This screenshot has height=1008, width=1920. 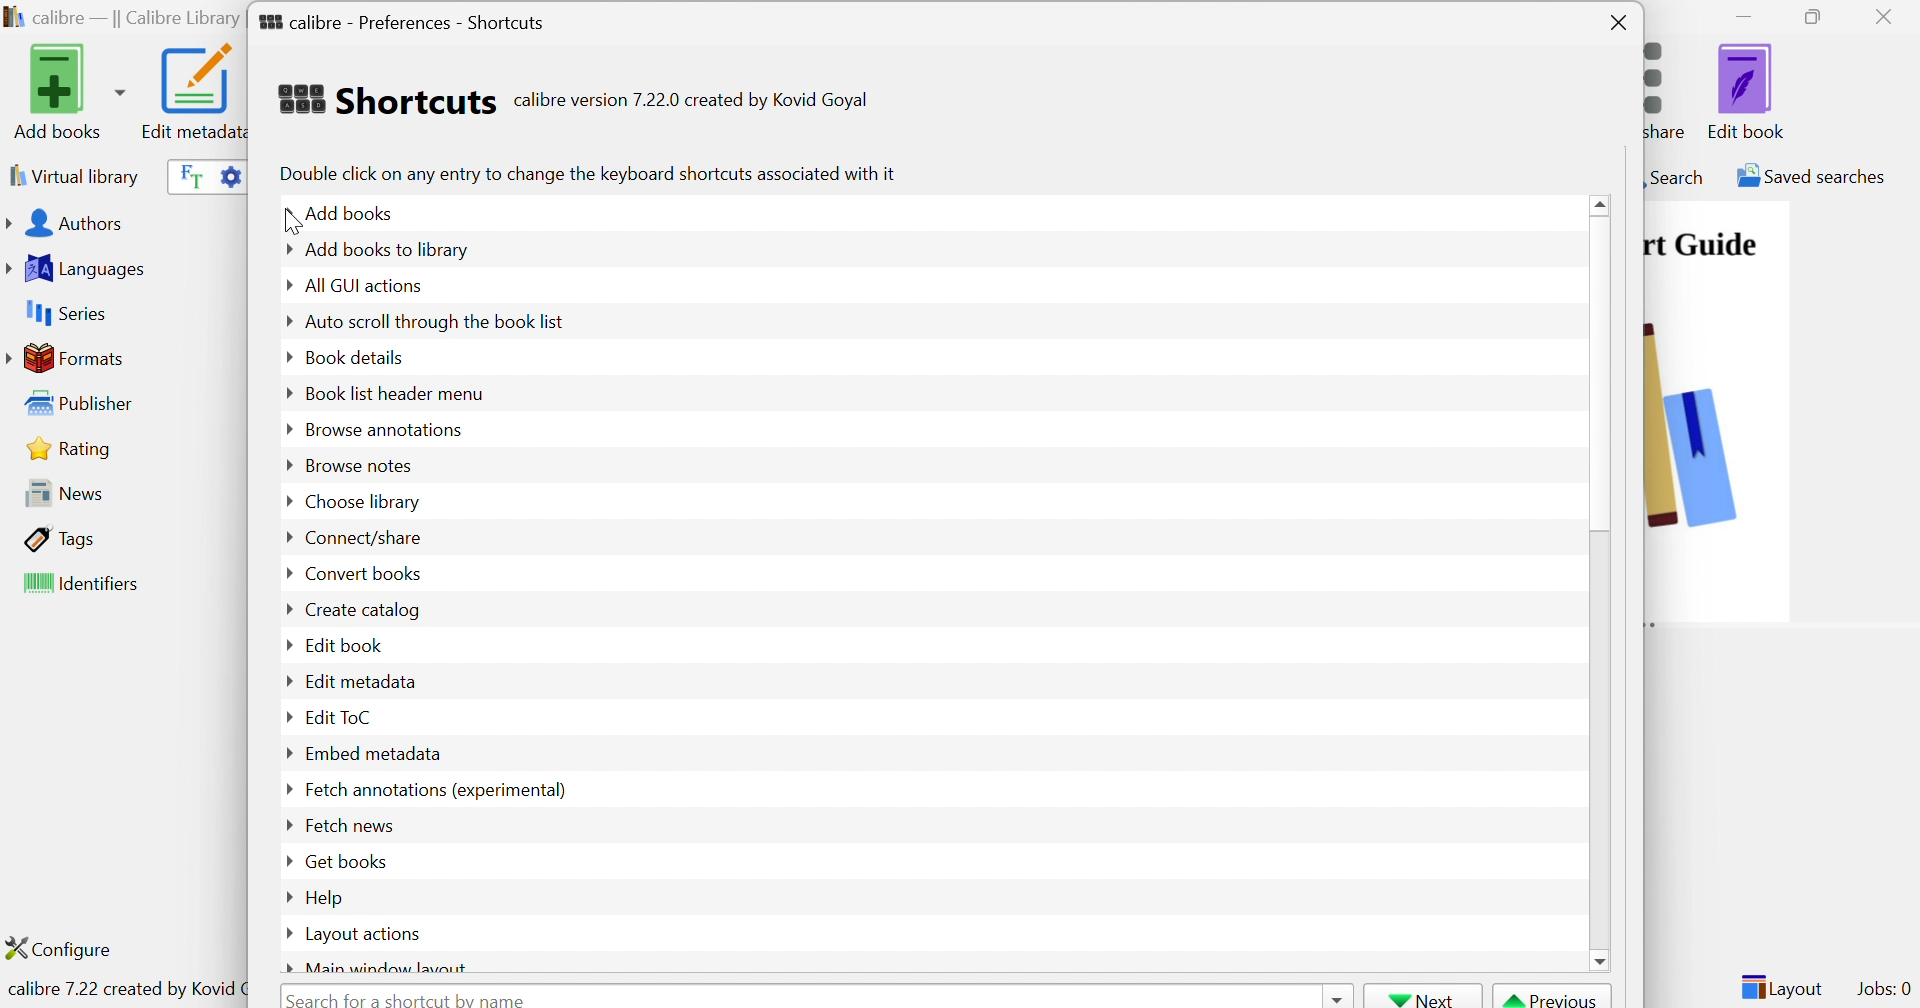 I want to click on calibre - || Calibre Library ||, so click(x=121, y=19).